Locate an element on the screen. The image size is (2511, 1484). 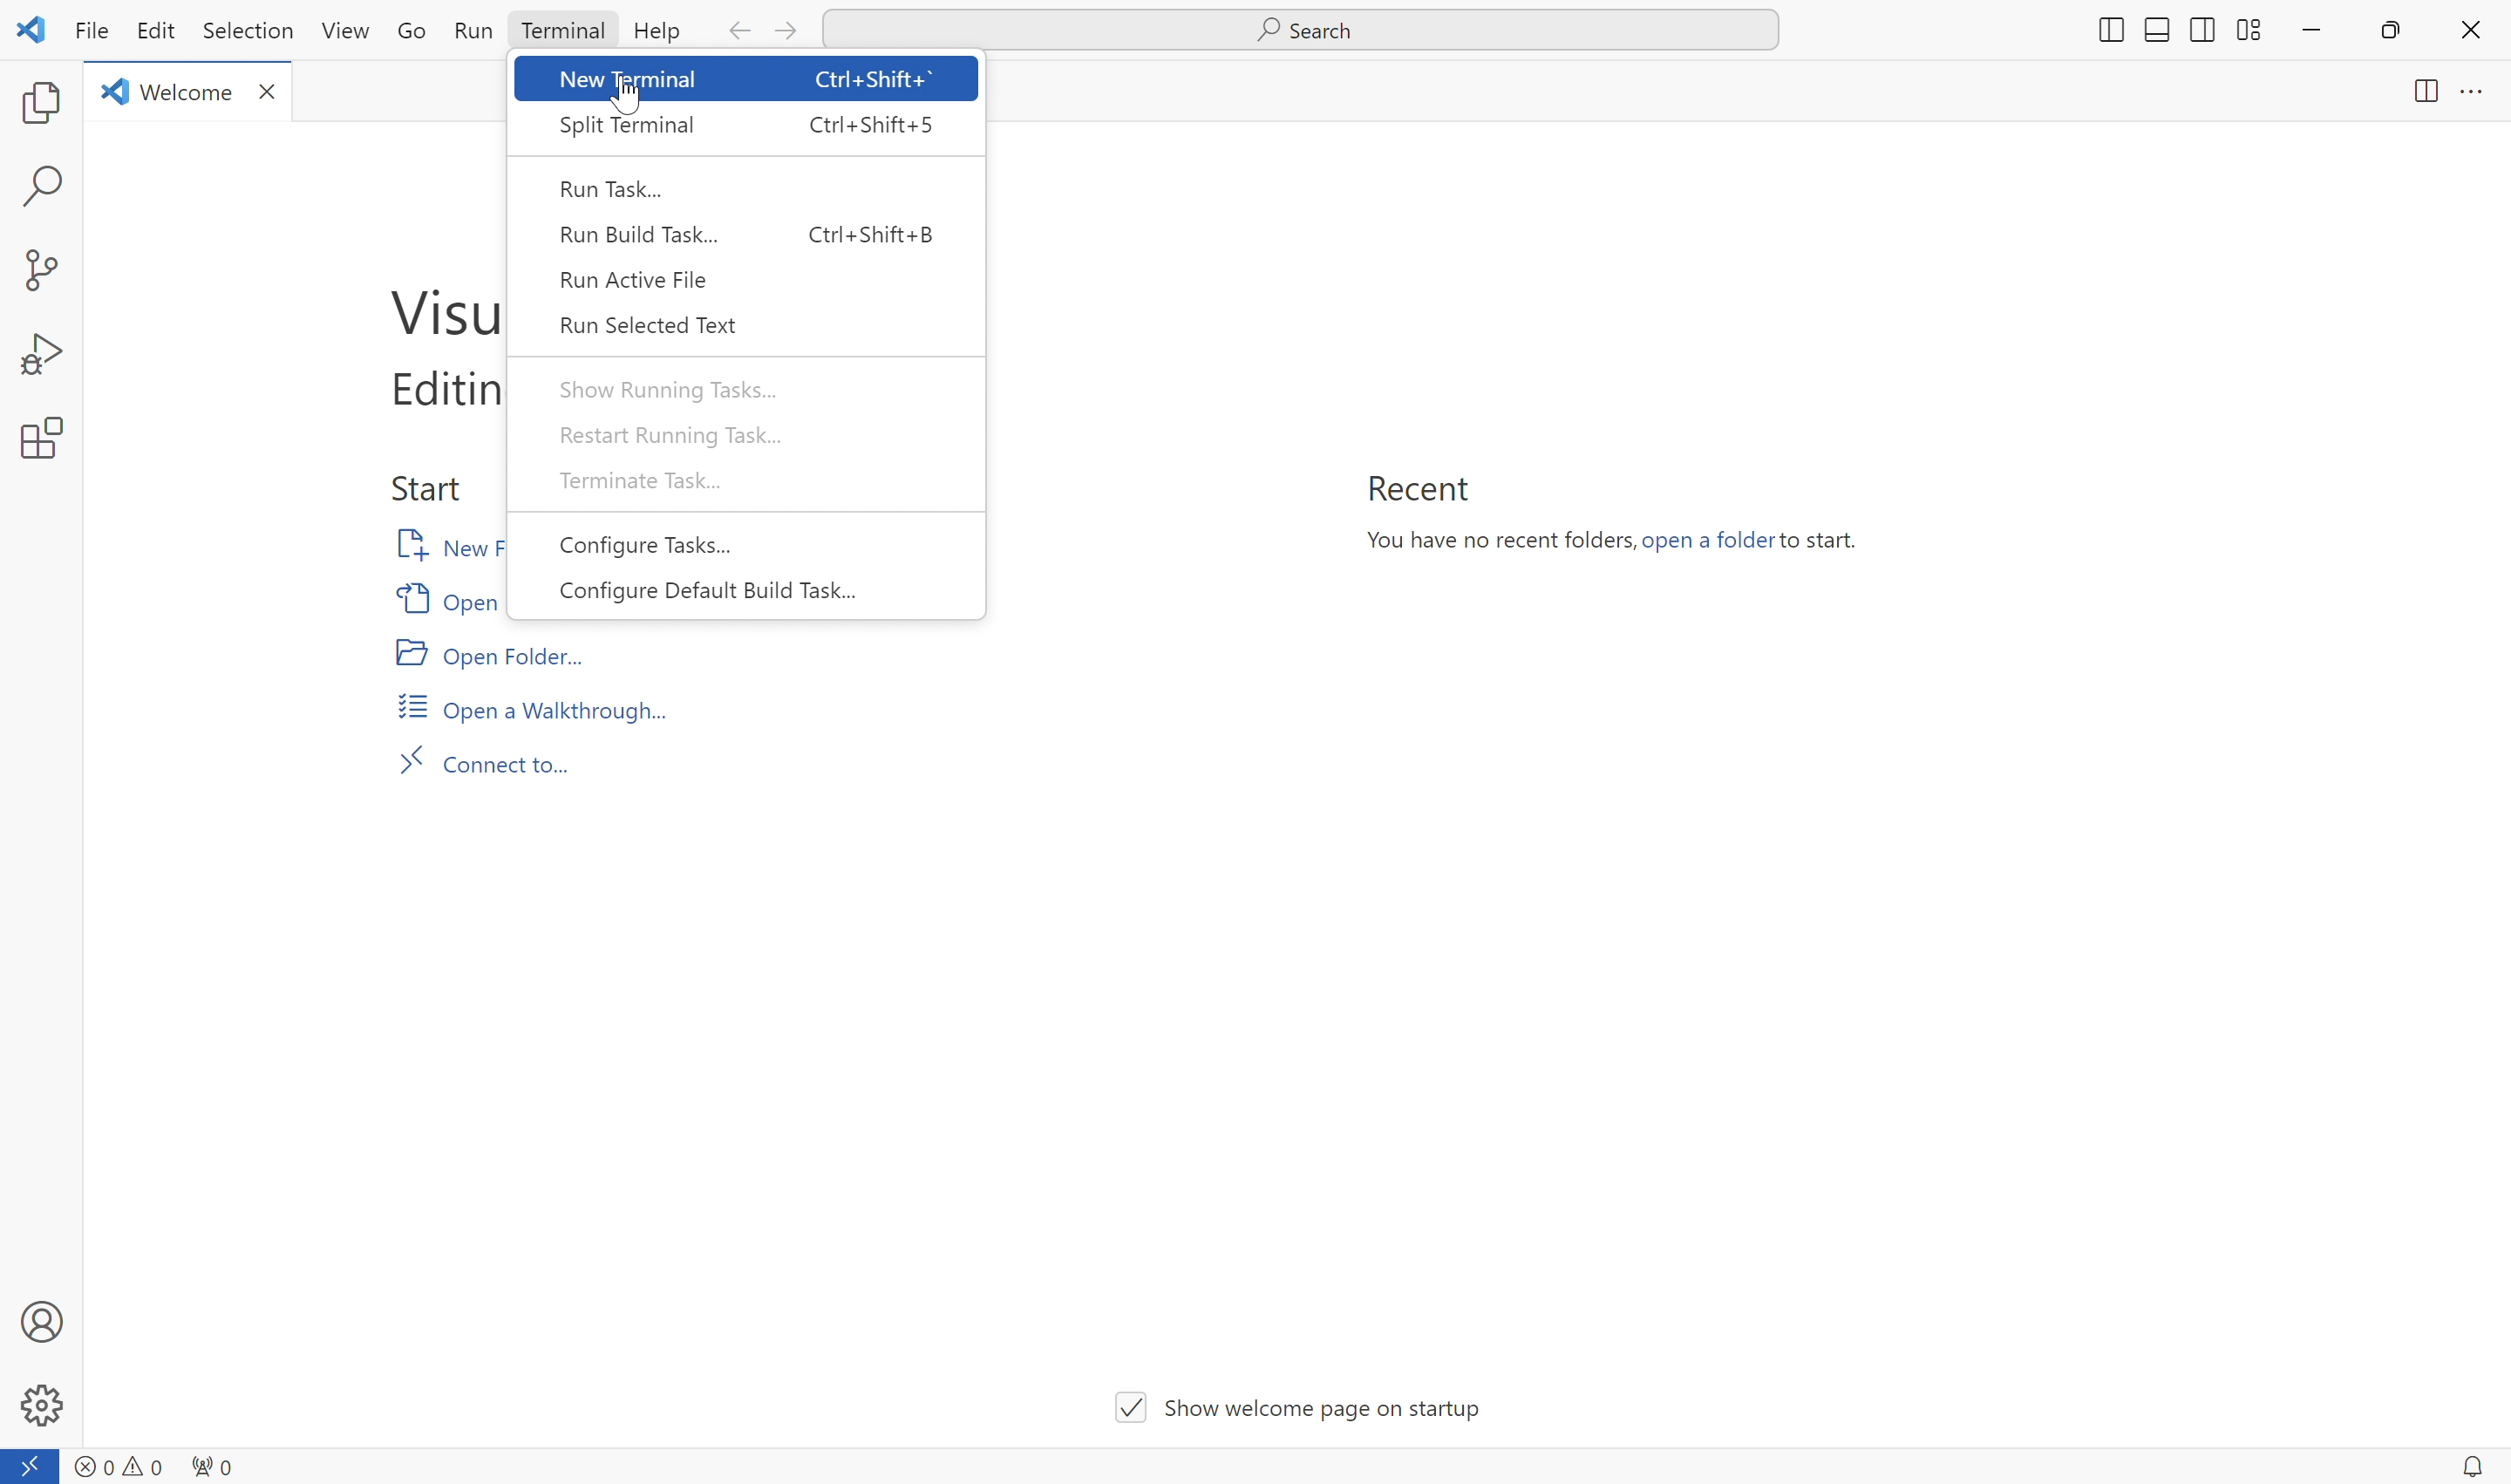
extensions is located at coordinates (38, 440).